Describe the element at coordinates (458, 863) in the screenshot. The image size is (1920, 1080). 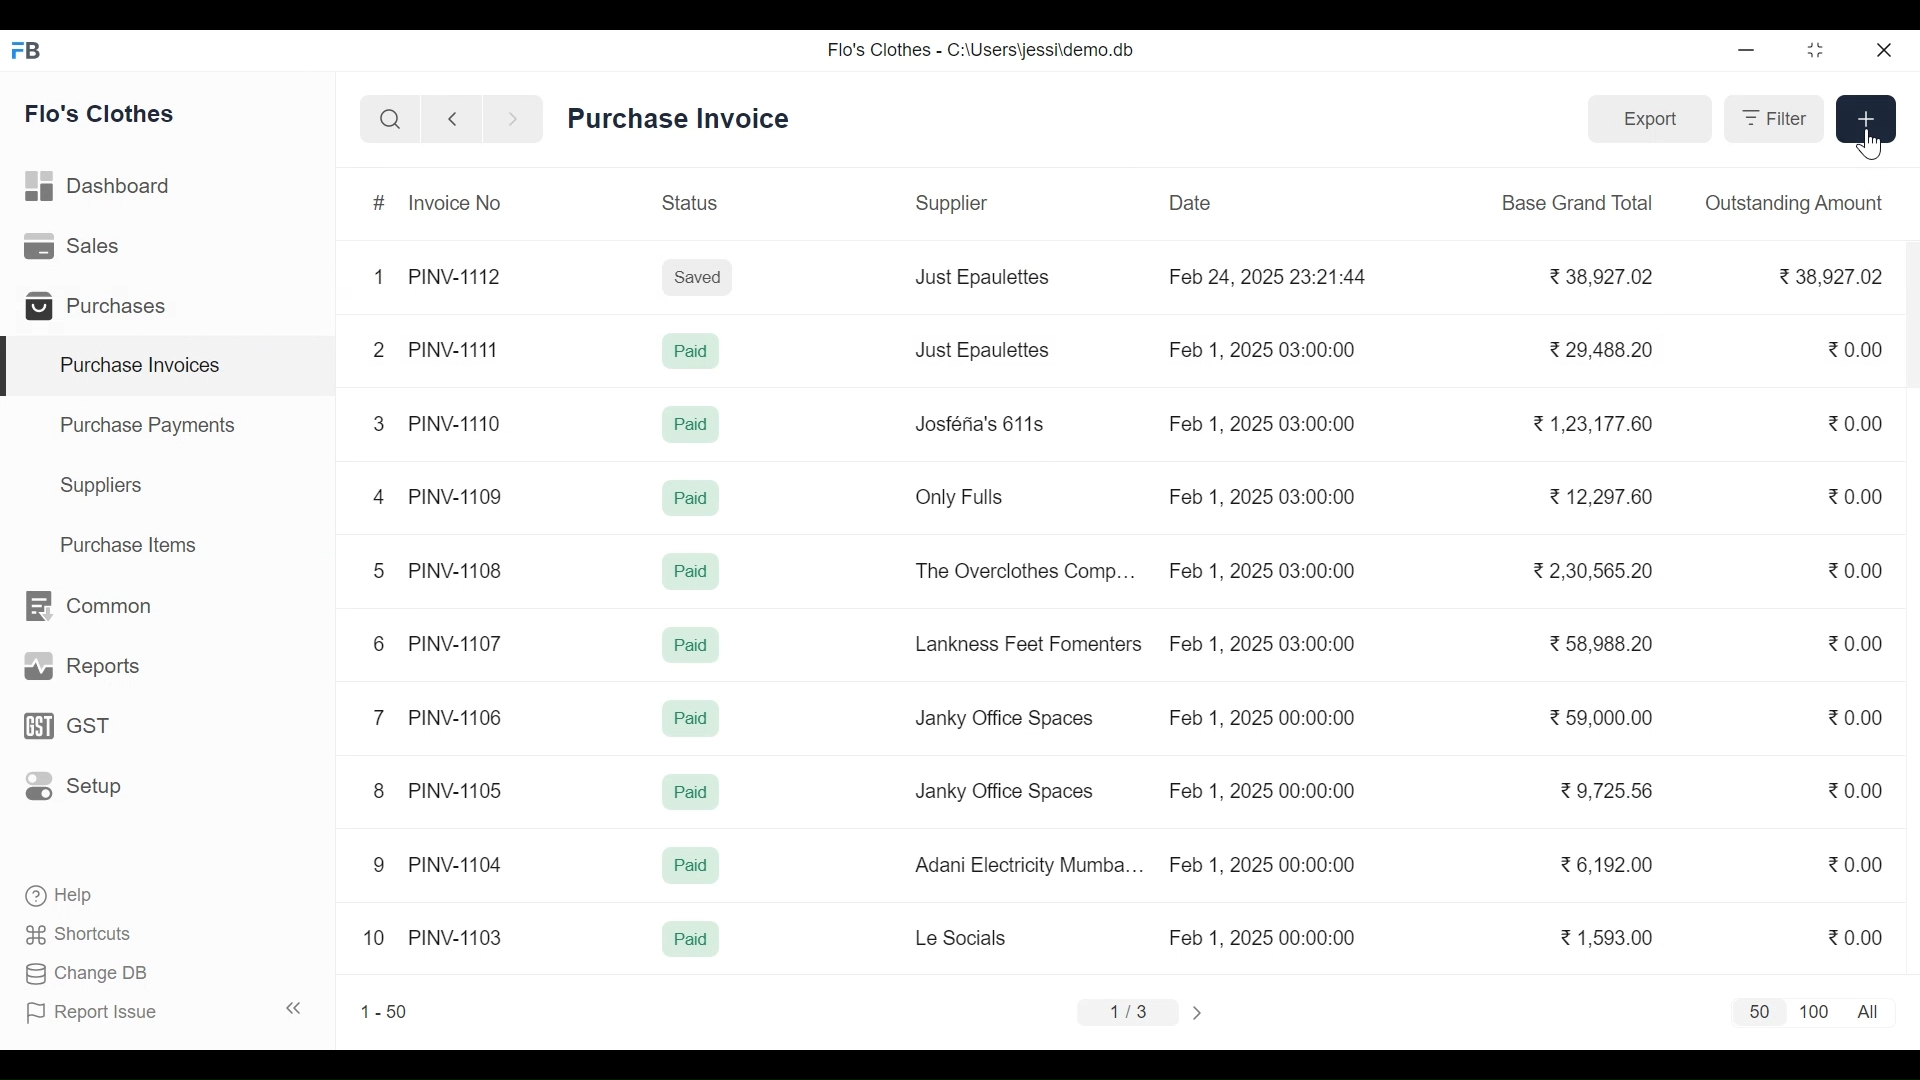
I see `PINV-1104` at that location.